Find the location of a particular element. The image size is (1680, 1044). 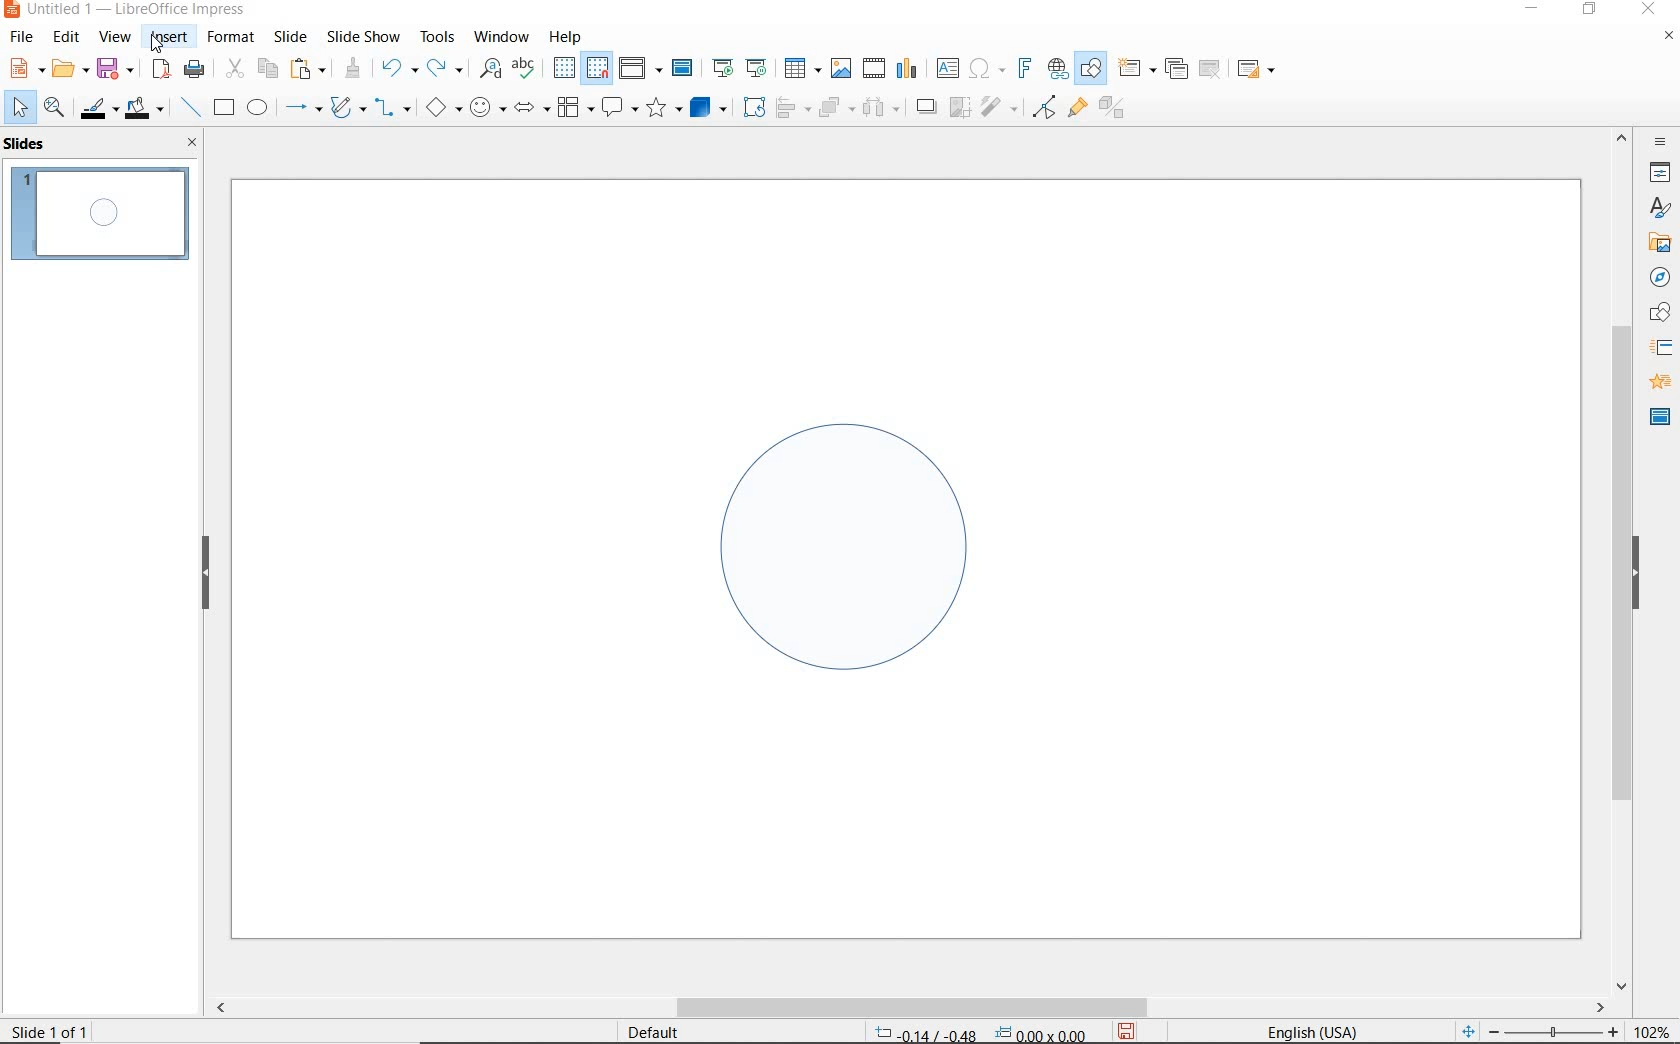

gallery is located at coordinates (1656, 242).